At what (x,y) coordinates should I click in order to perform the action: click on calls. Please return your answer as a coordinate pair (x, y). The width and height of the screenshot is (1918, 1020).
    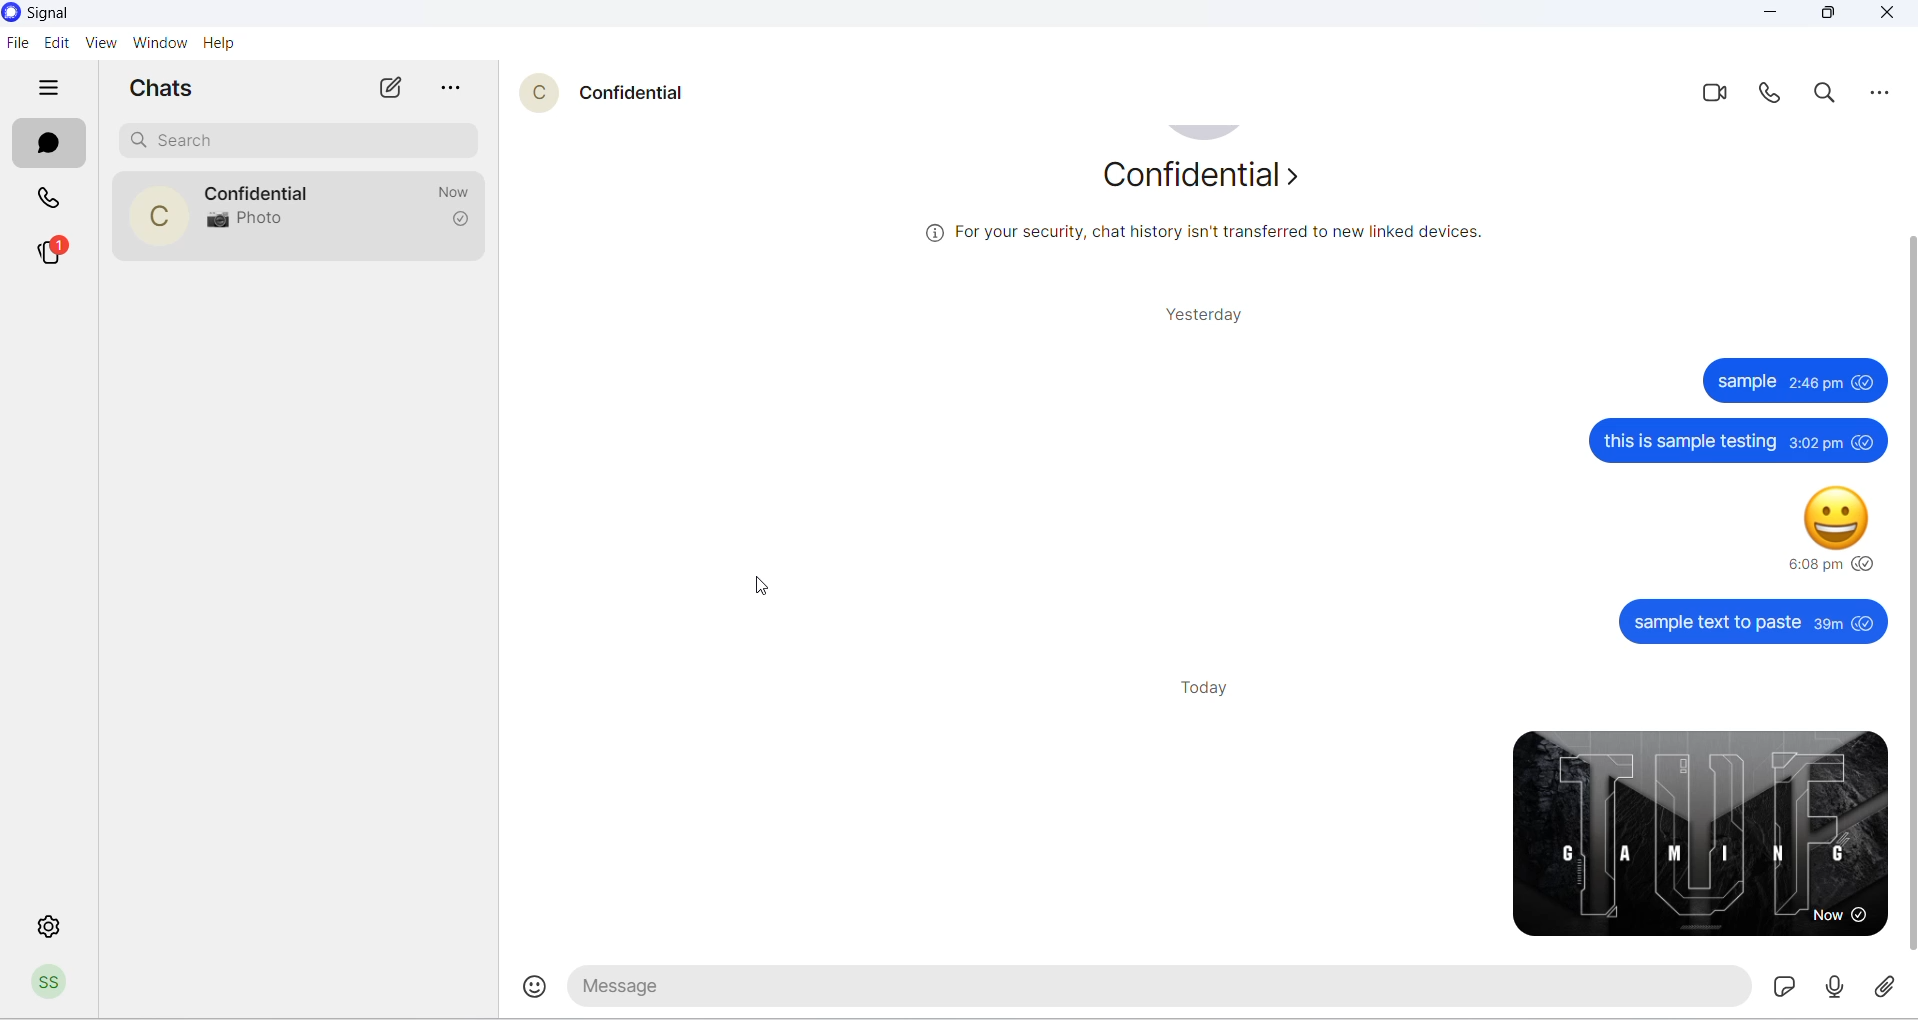
    Looking at the image, I should click on (55, 200).